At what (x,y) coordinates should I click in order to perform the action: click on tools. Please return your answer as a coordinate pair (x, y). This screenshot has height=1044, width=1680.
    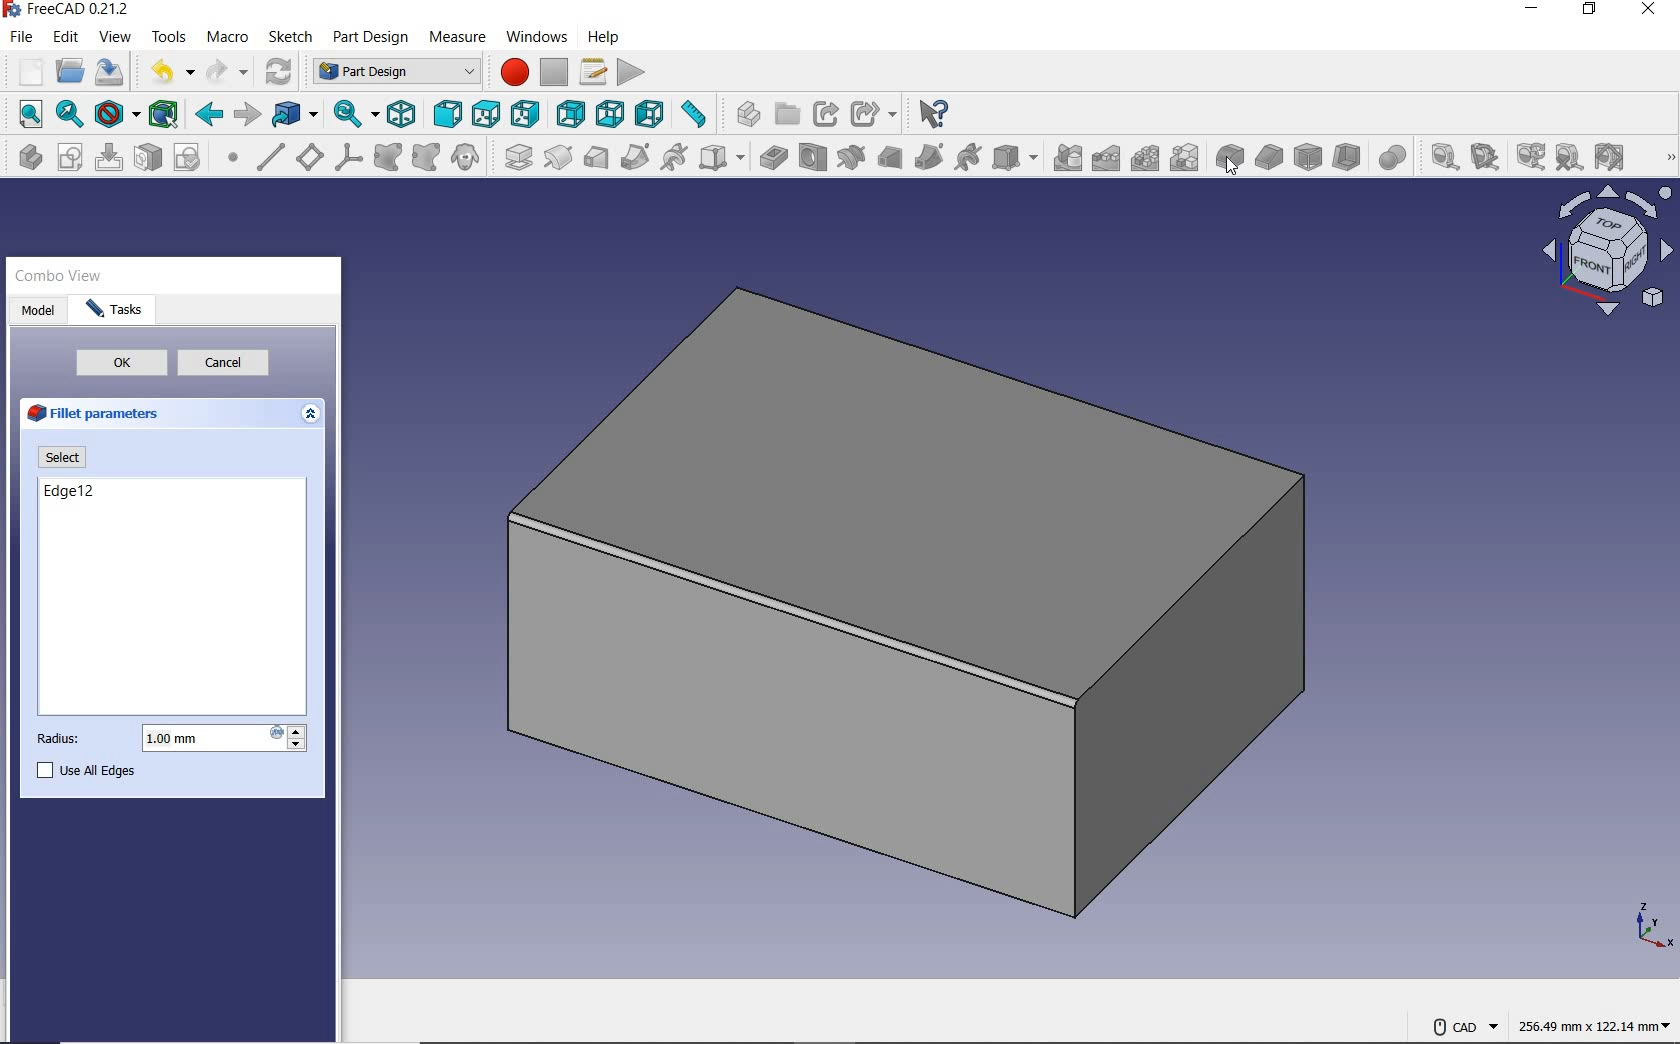
    Looking at the image, I should click on (171, 37).